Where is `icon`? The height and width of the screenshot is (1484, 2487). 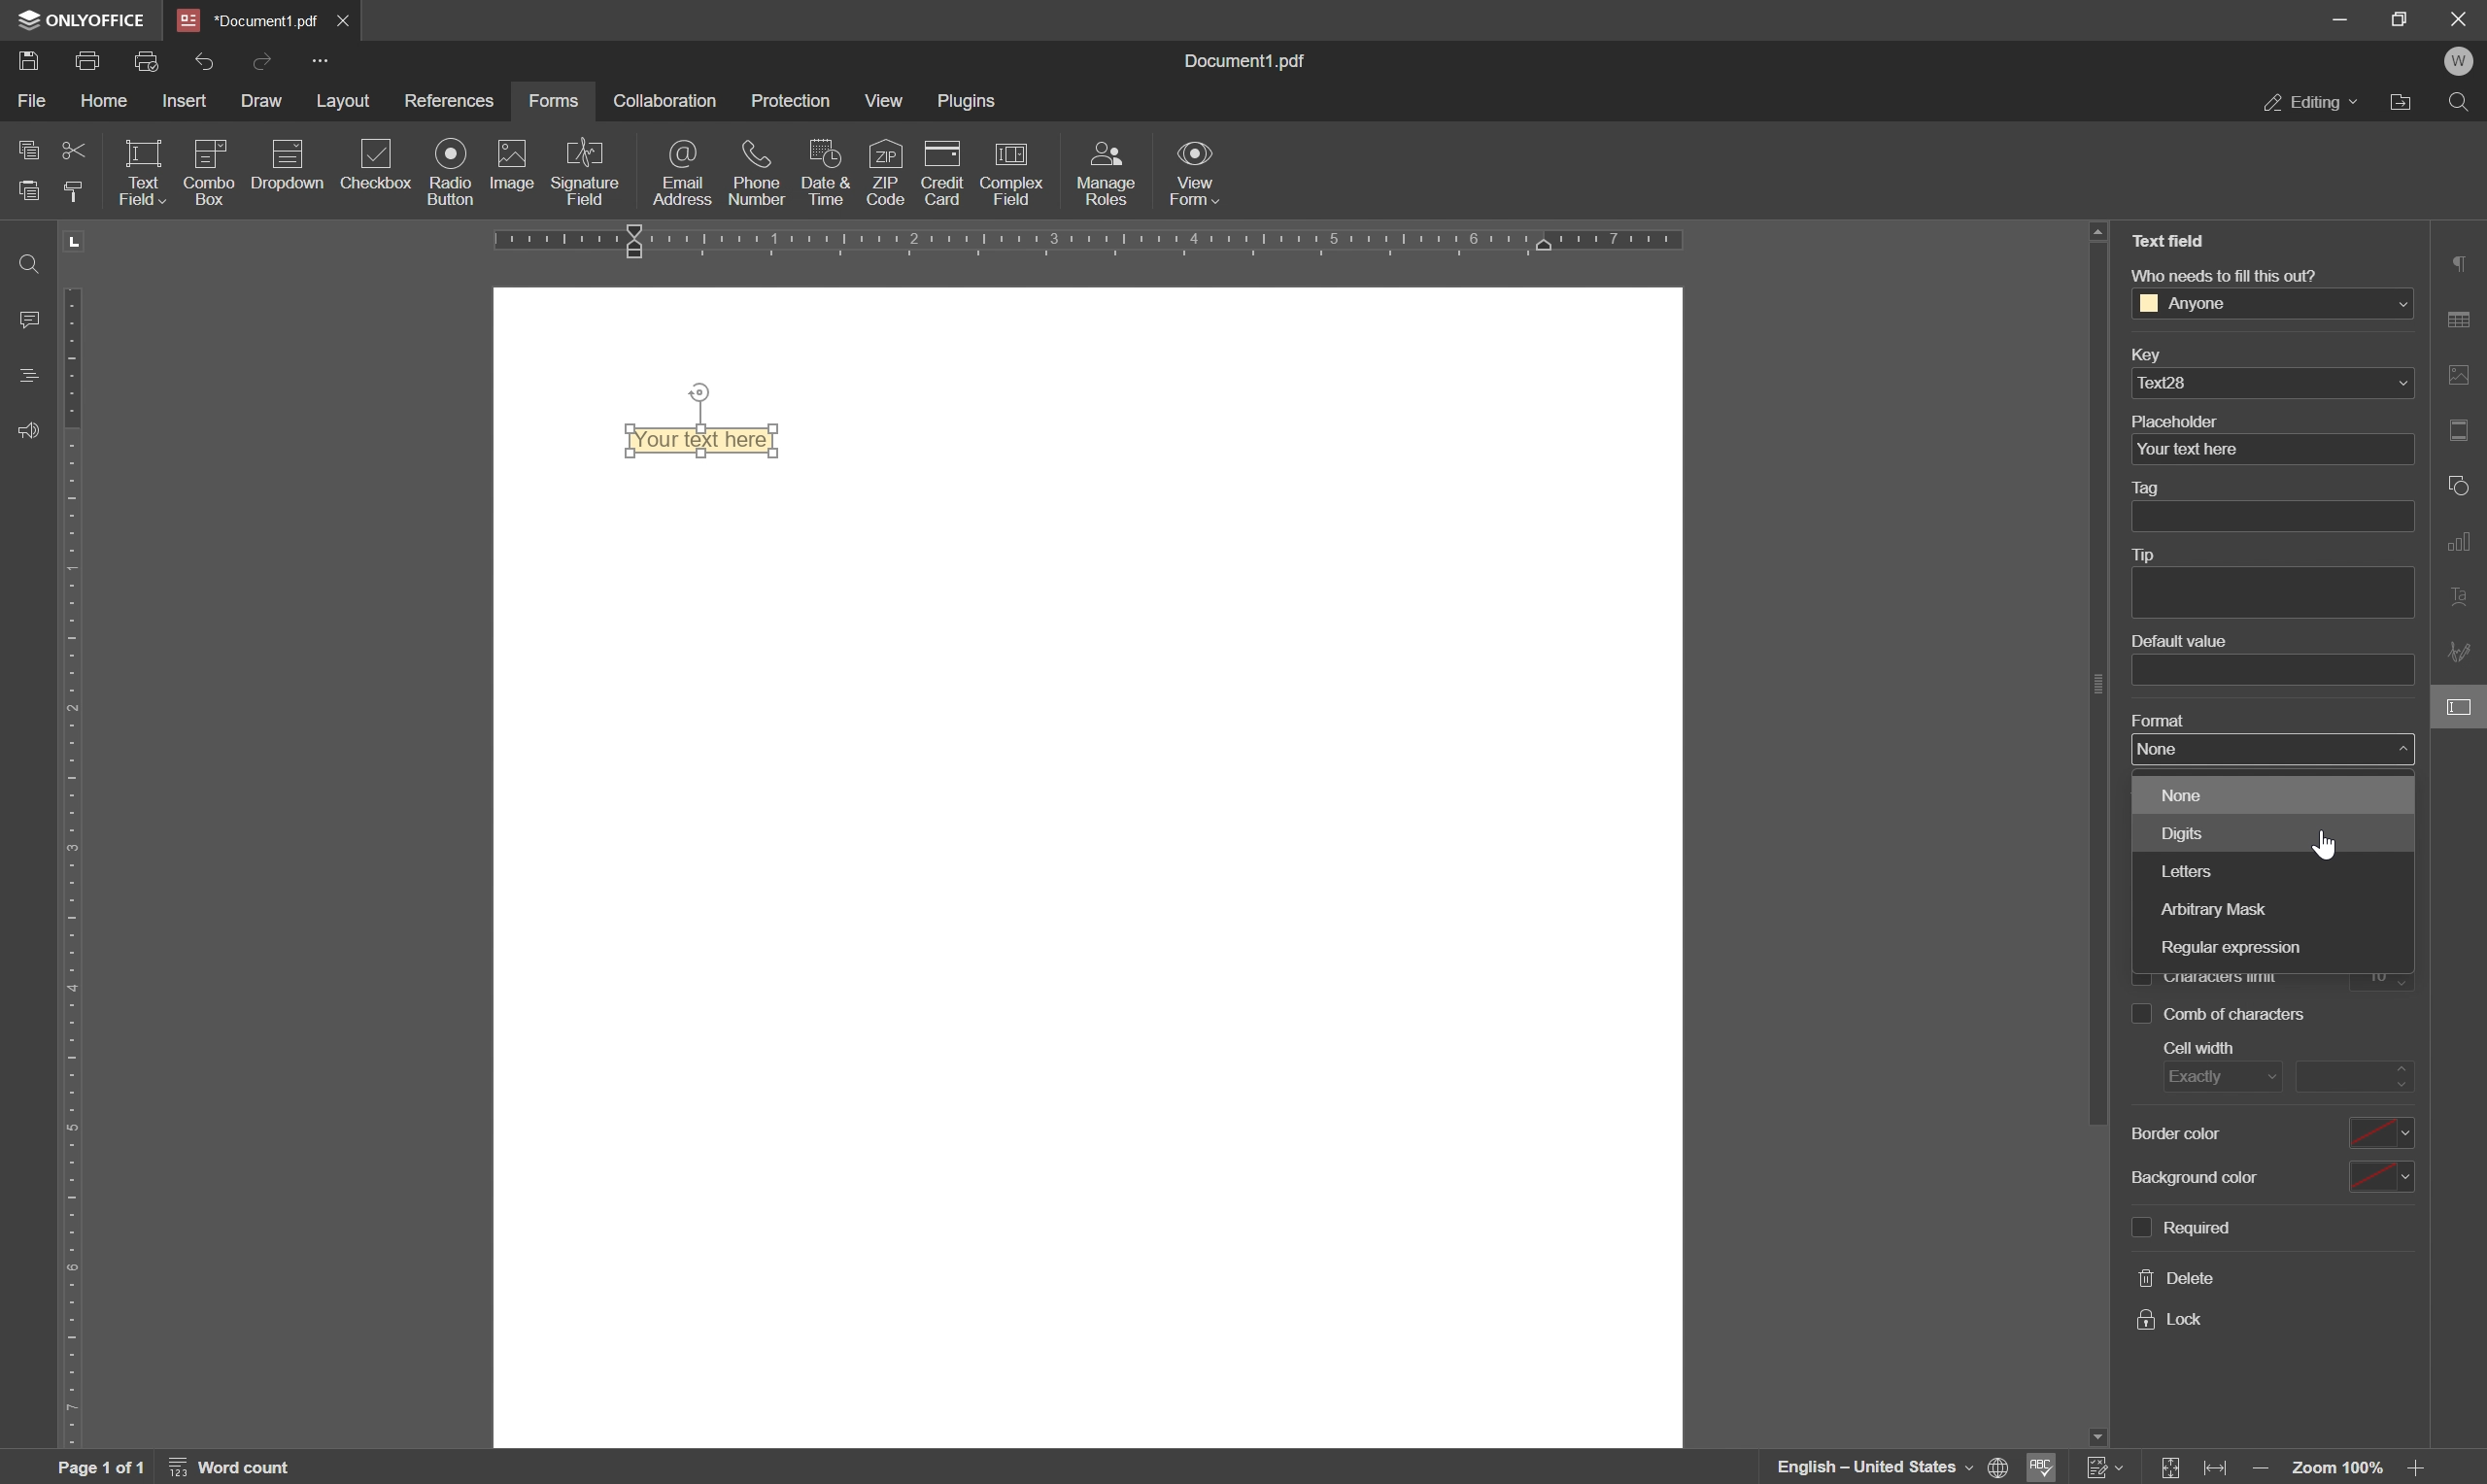
icon is located at coordinates (209, 154).